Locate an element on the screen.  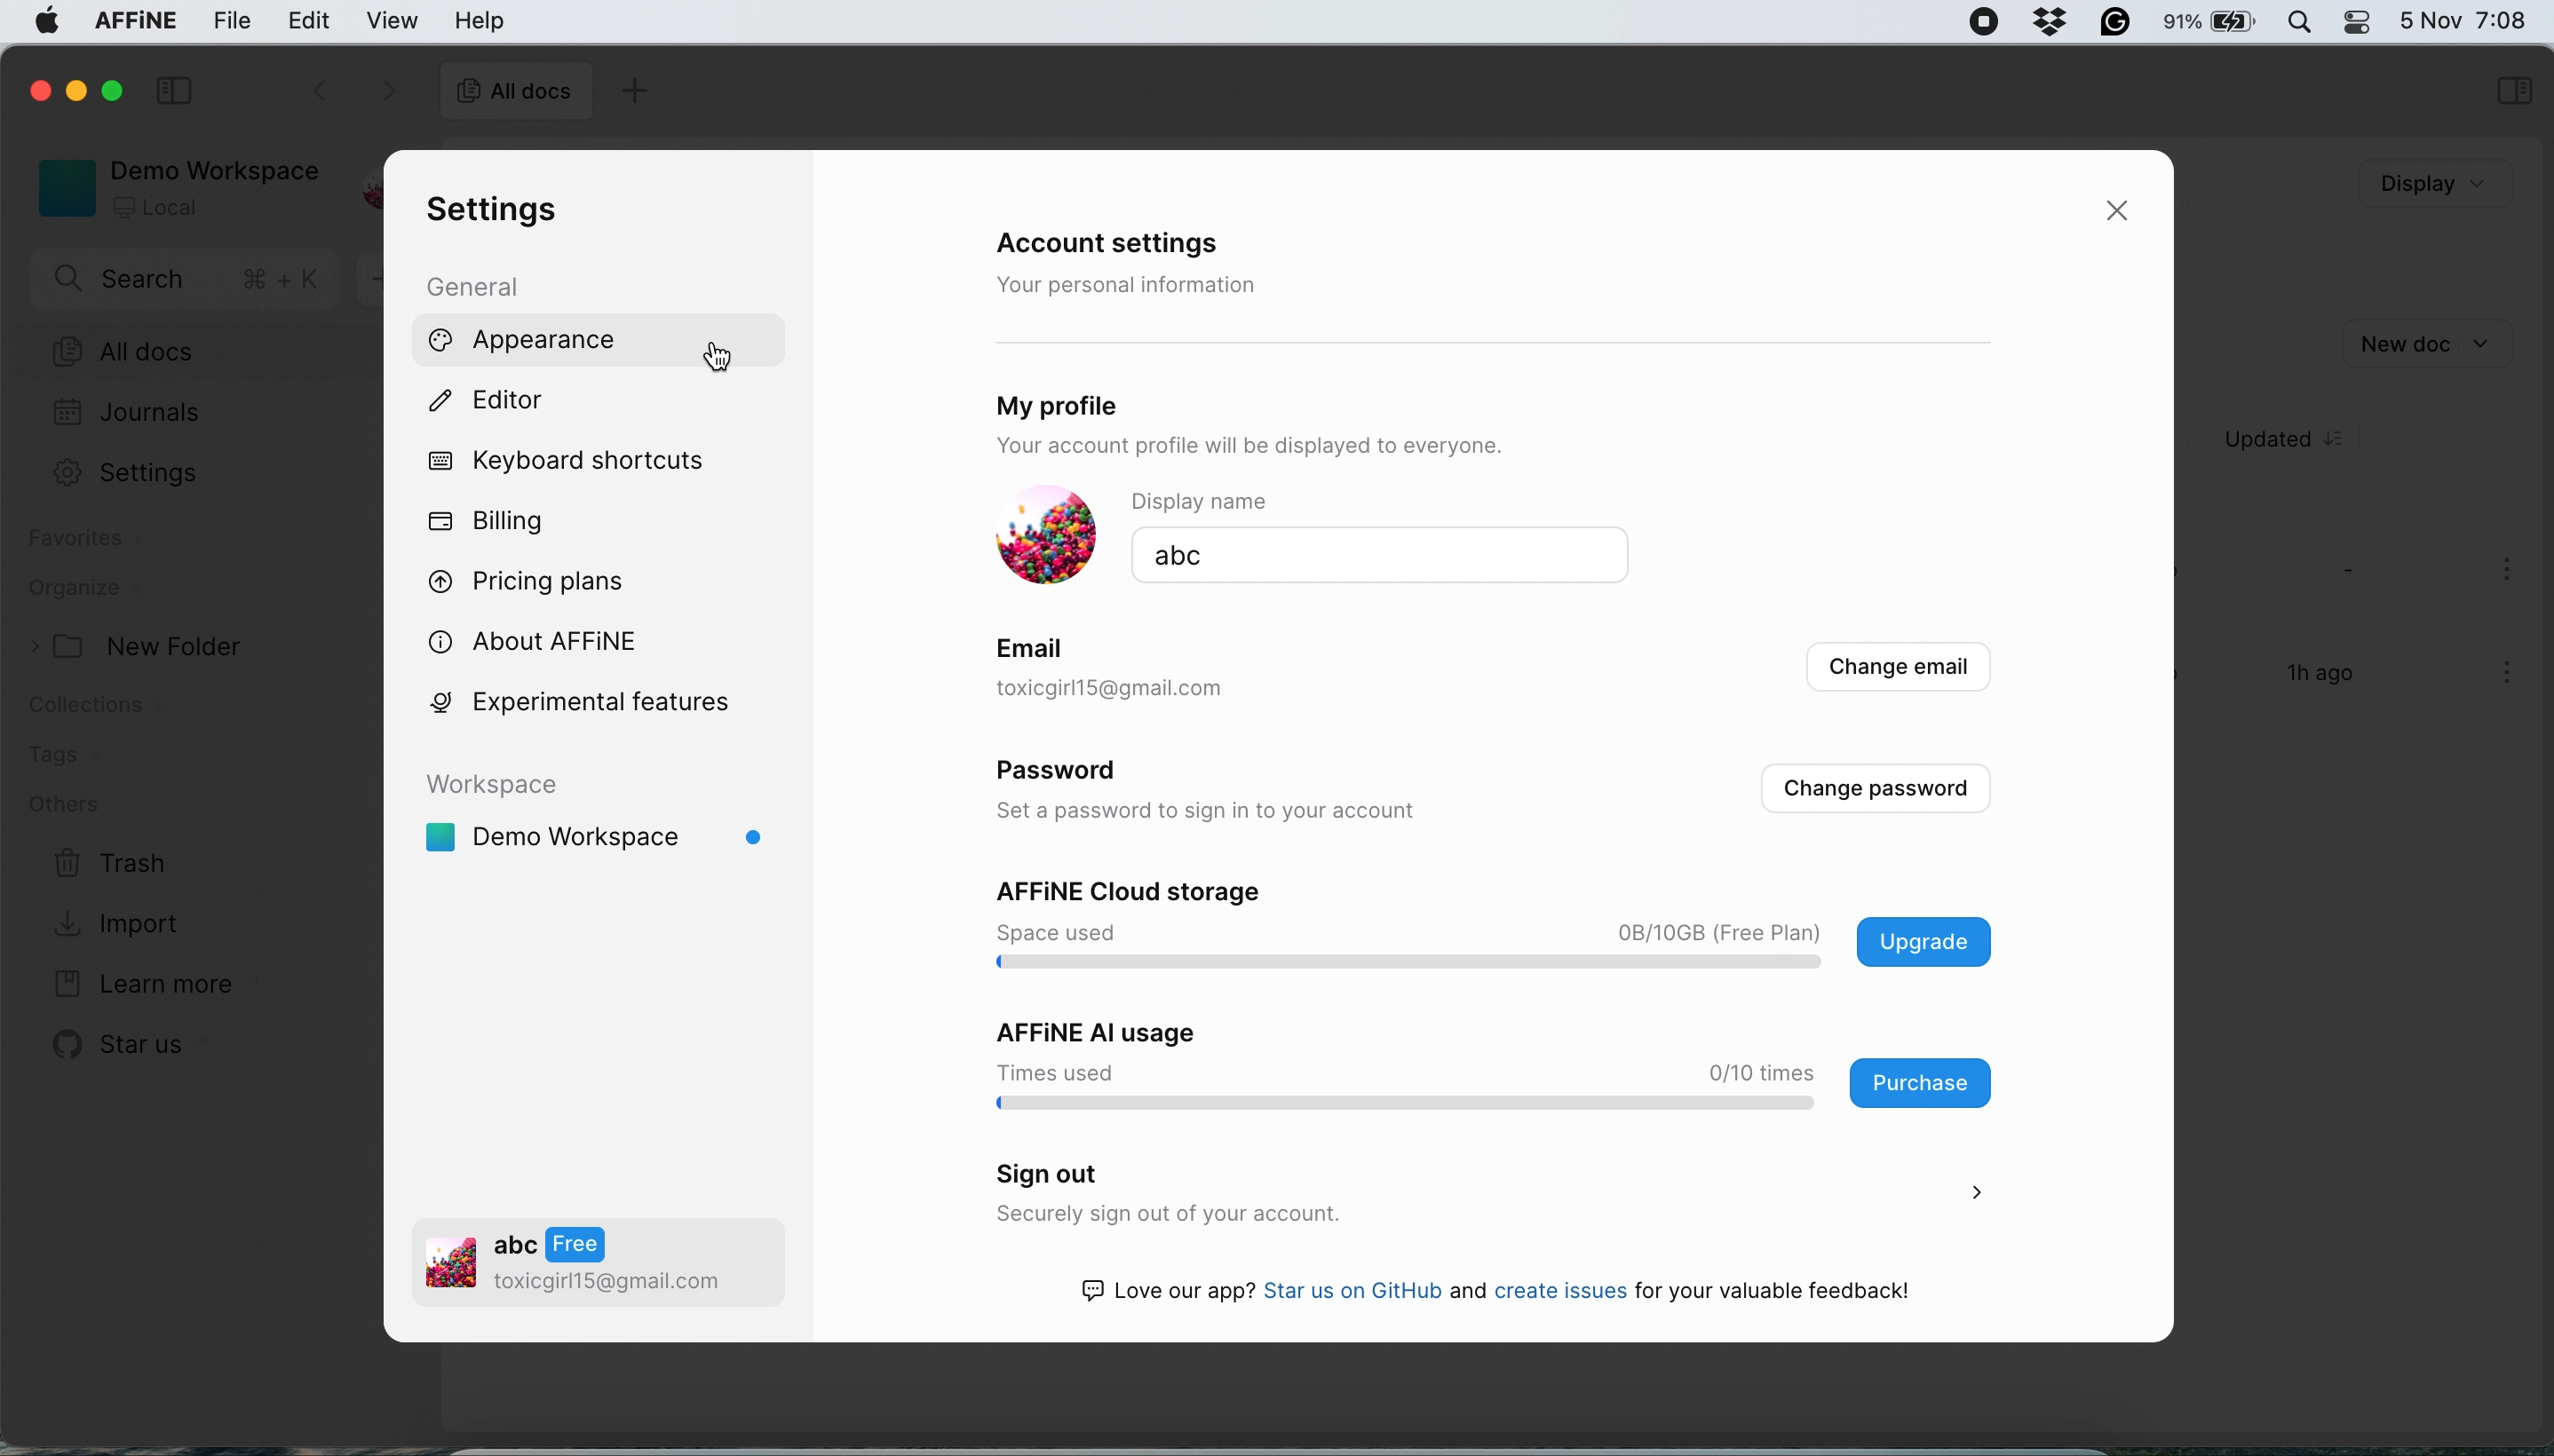
star us is located at coordinates (115, 1050).